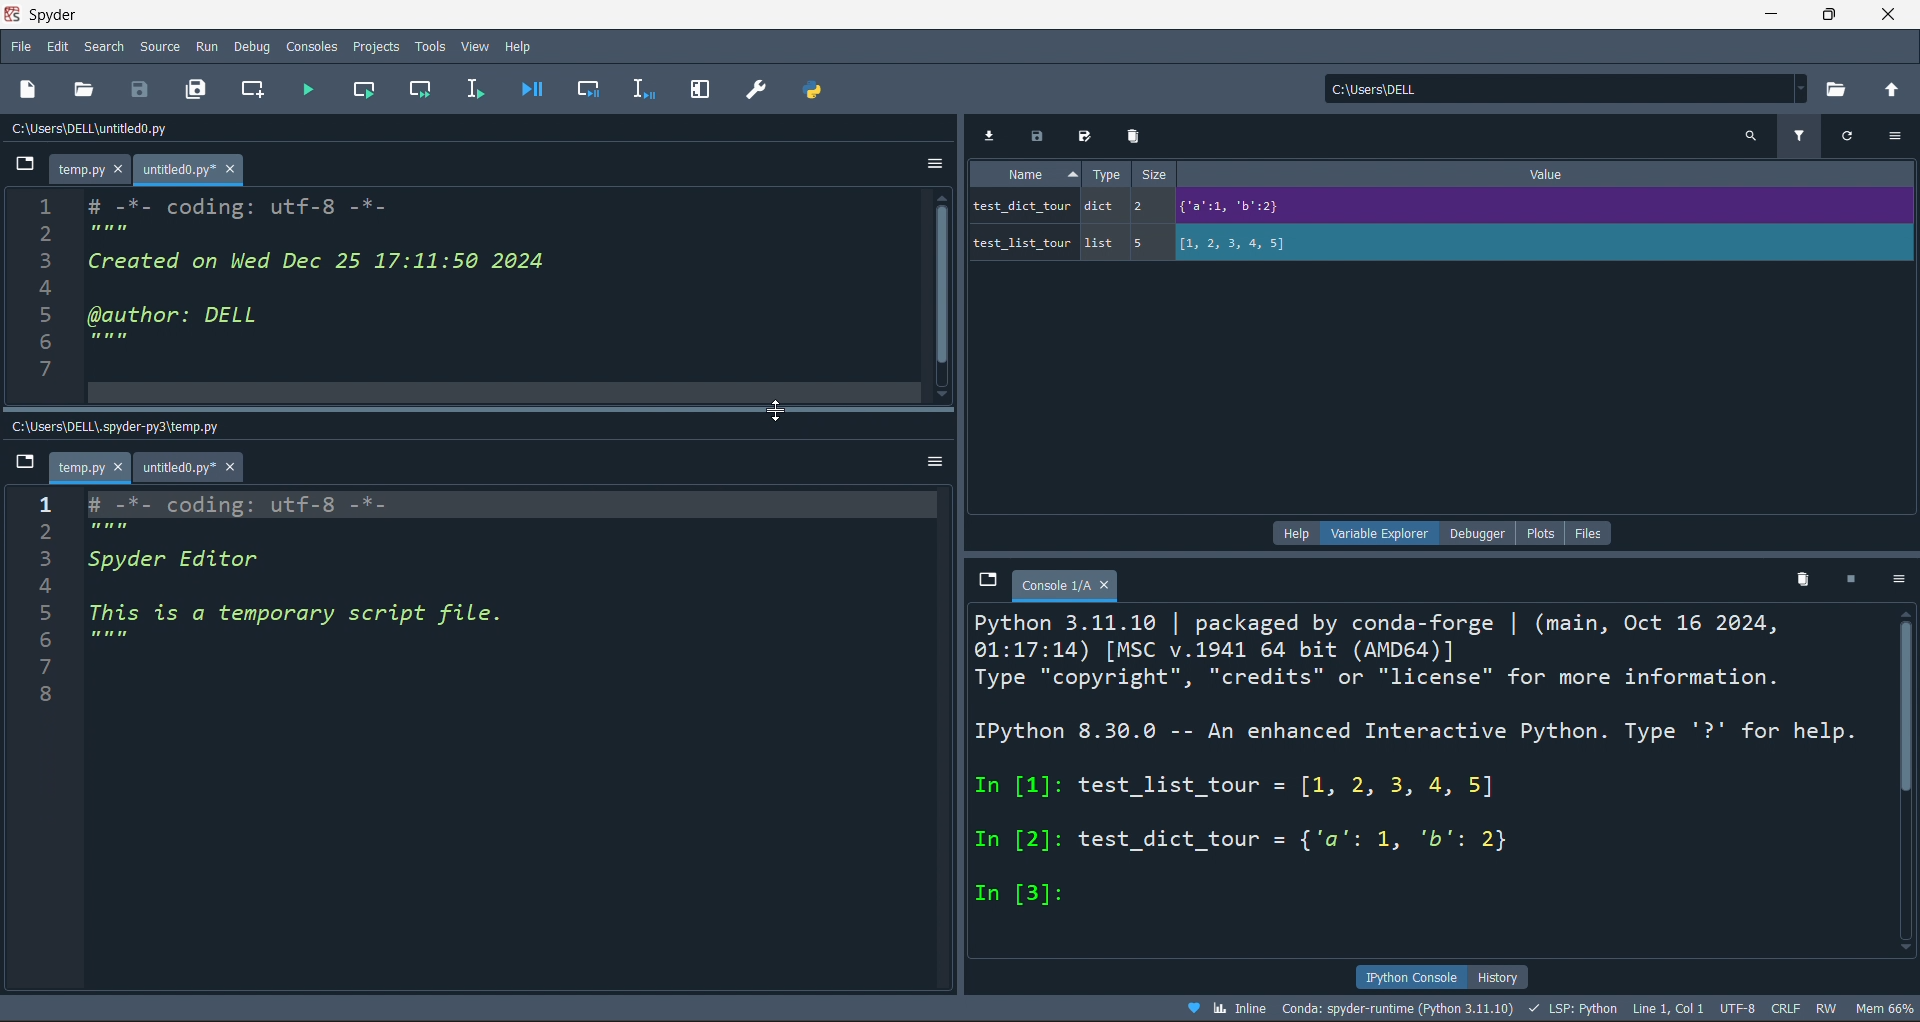  Describe the element at coordinates (106, 342) in the screenshot. I see `6 '''''''` at that location.